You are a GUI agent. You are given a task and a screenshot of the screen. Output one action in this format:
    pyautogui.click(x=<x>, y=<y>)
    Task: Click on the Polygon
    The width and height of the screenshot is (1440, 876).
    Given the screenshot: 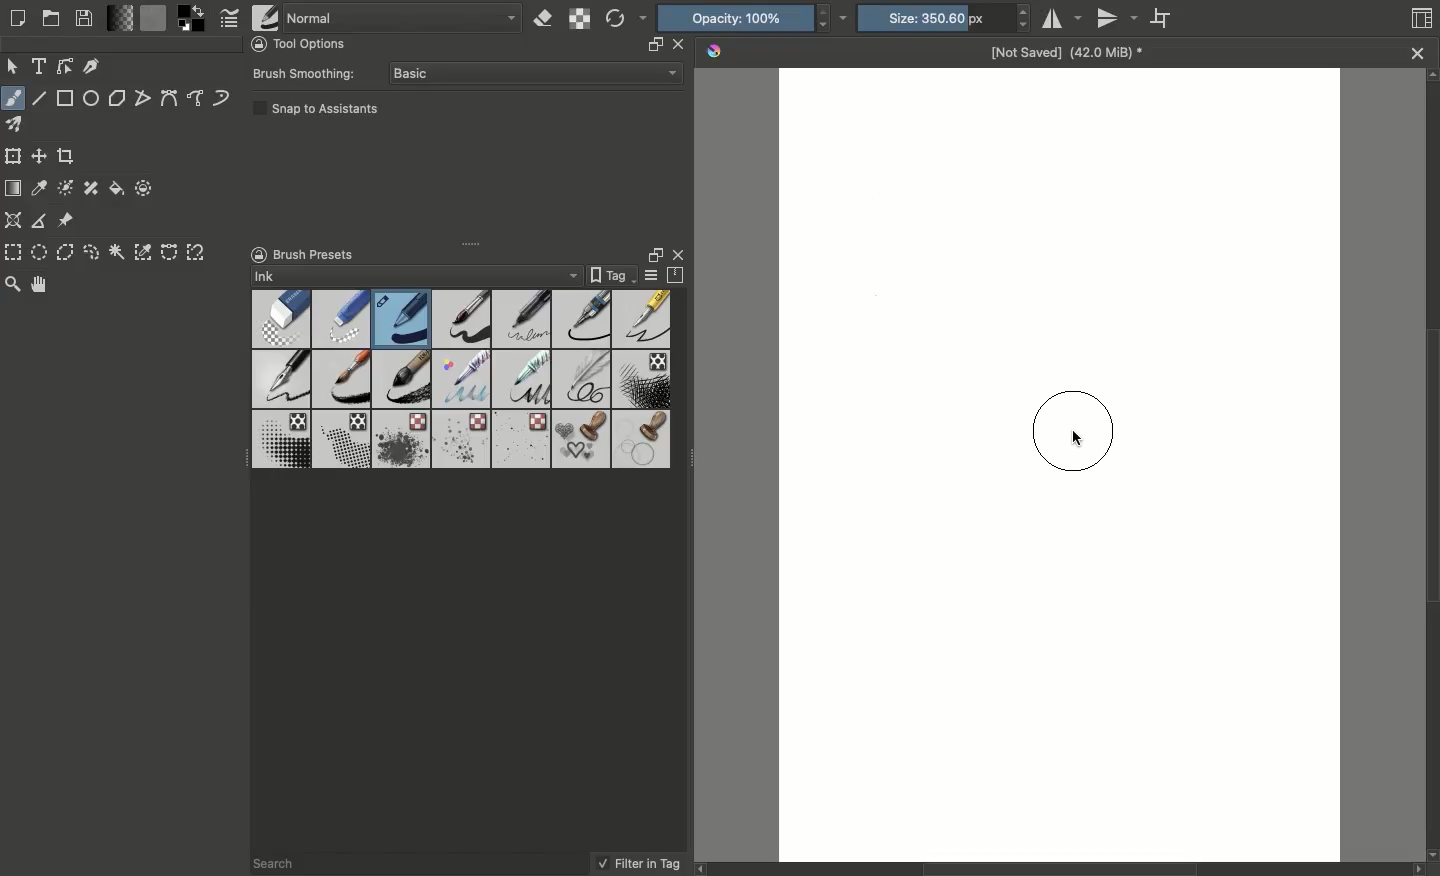 What is the action you would take?
    pyautogui.click(x=118, y=100)
    